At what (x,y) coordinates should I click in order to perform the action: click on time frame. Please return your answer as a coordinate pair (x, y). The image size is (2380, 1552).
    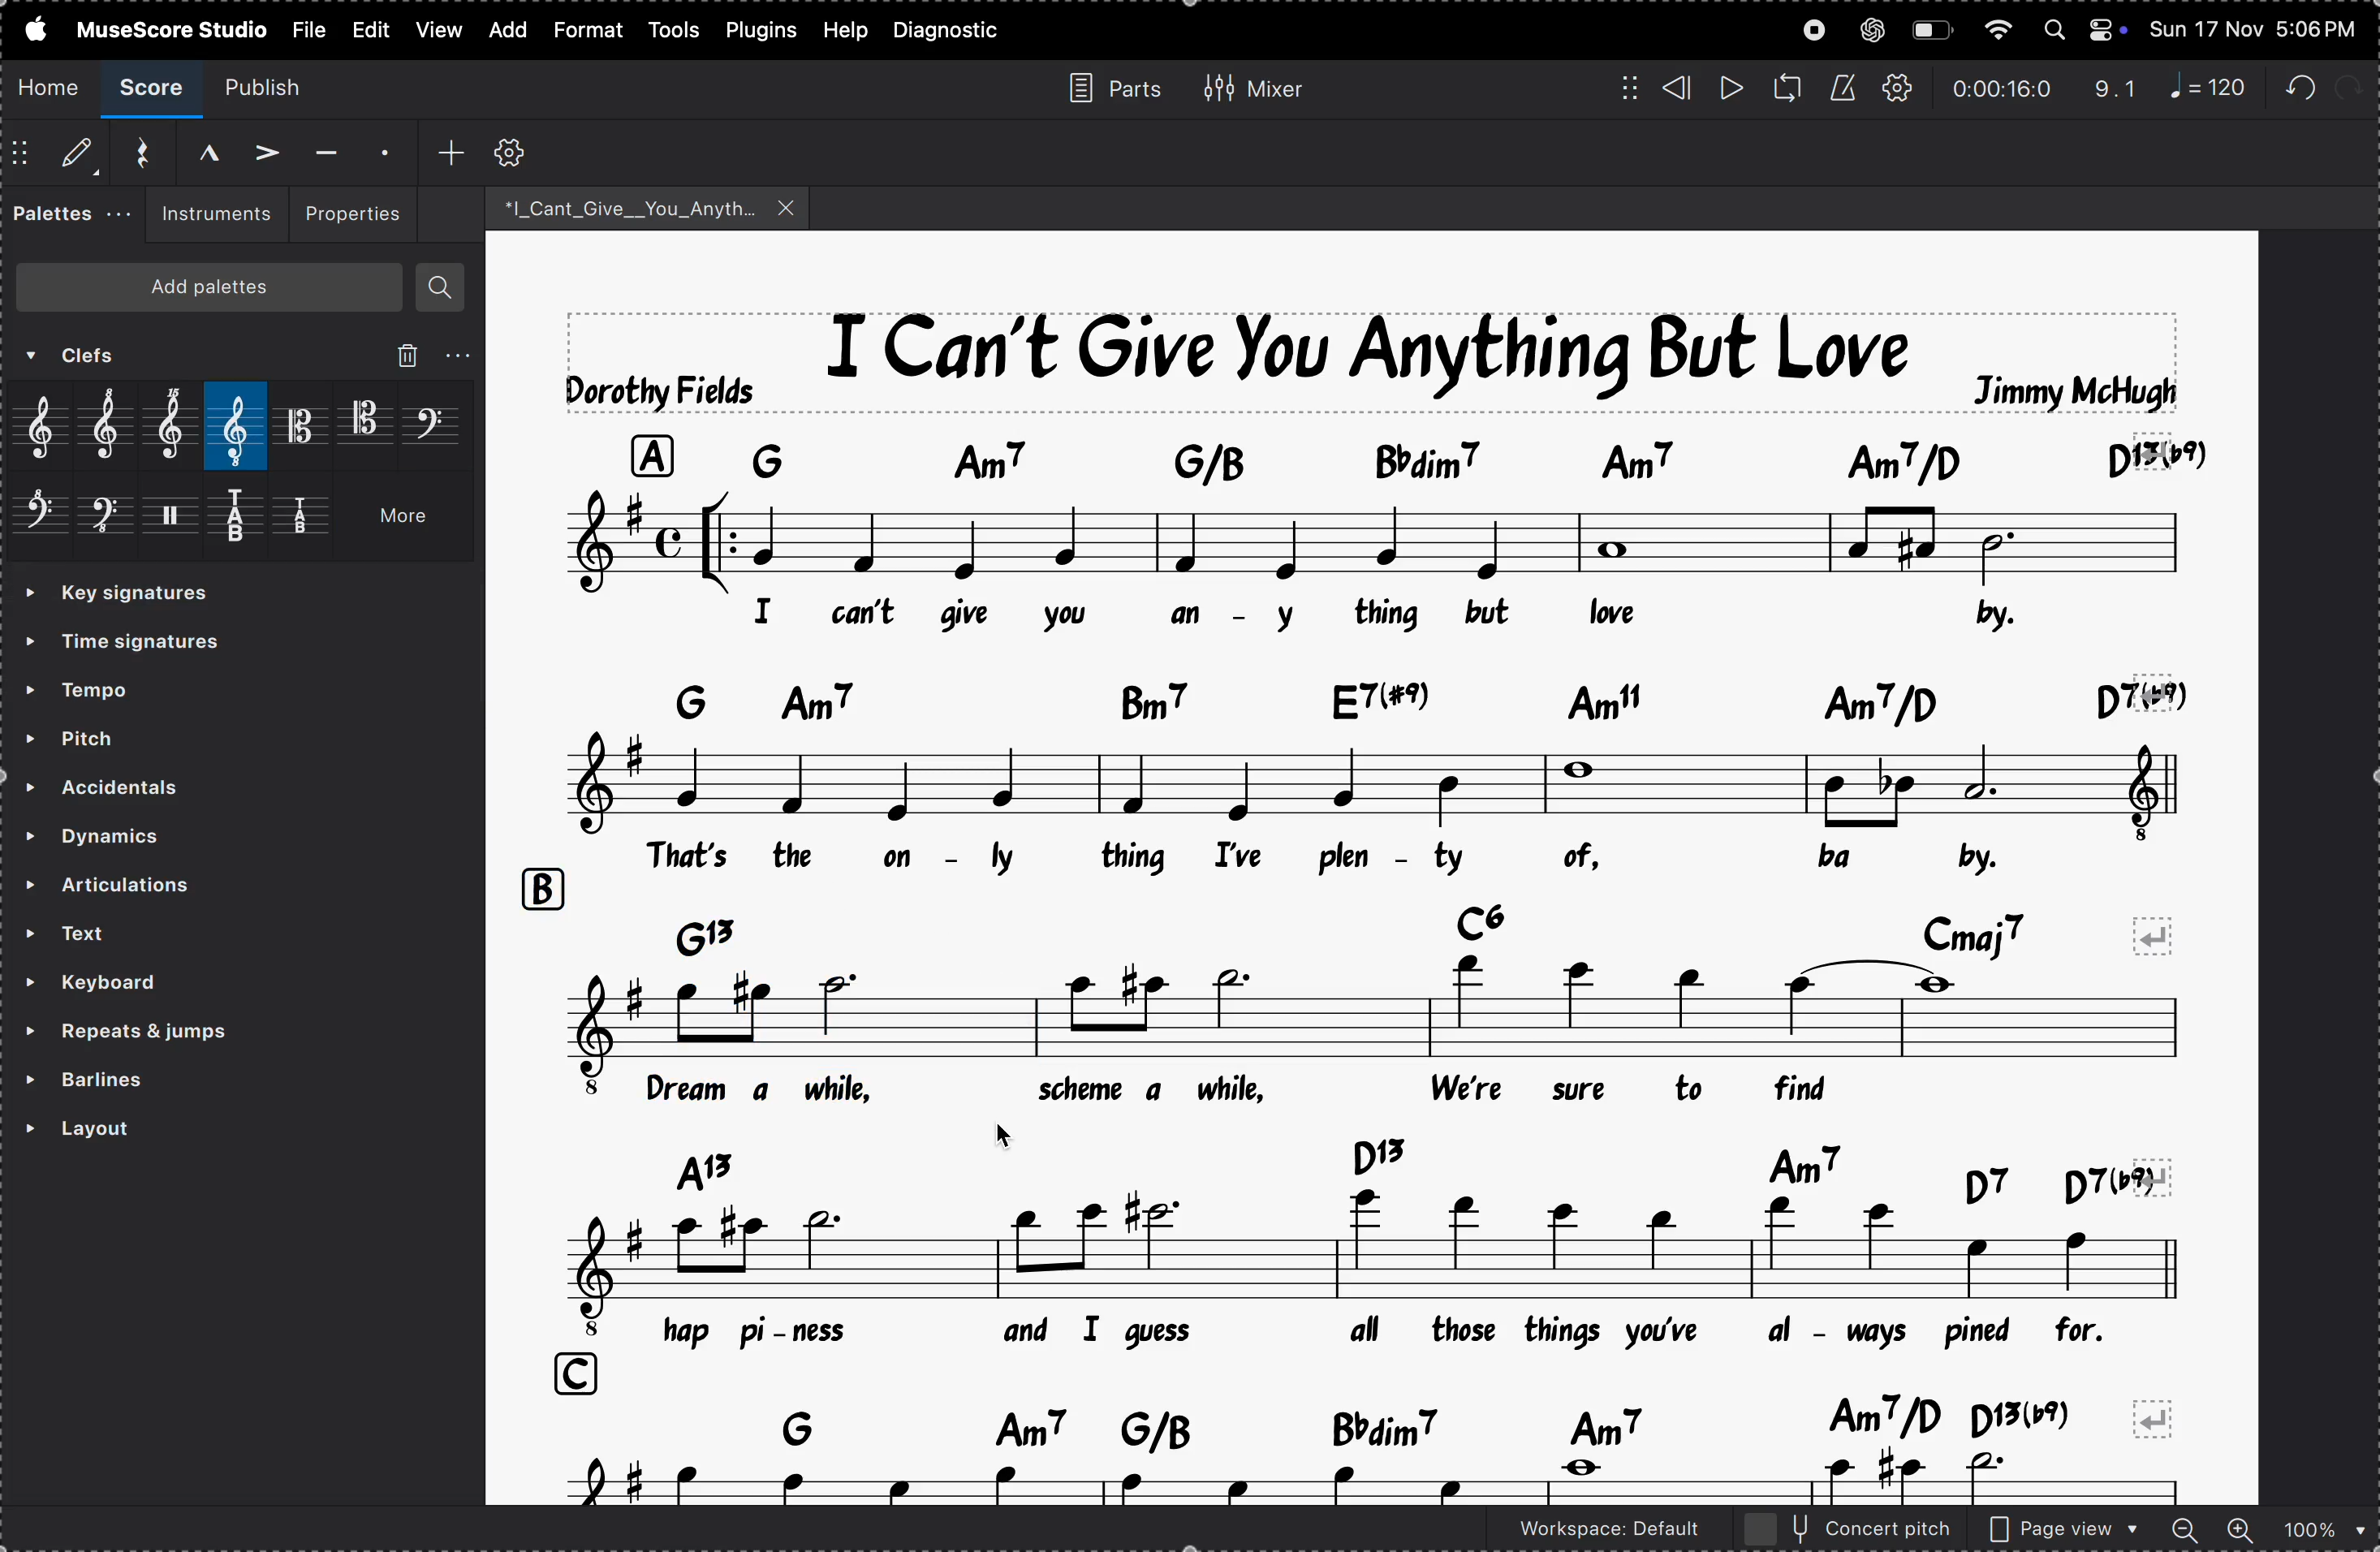
    Looking at the image, I should click on (2001, 89).